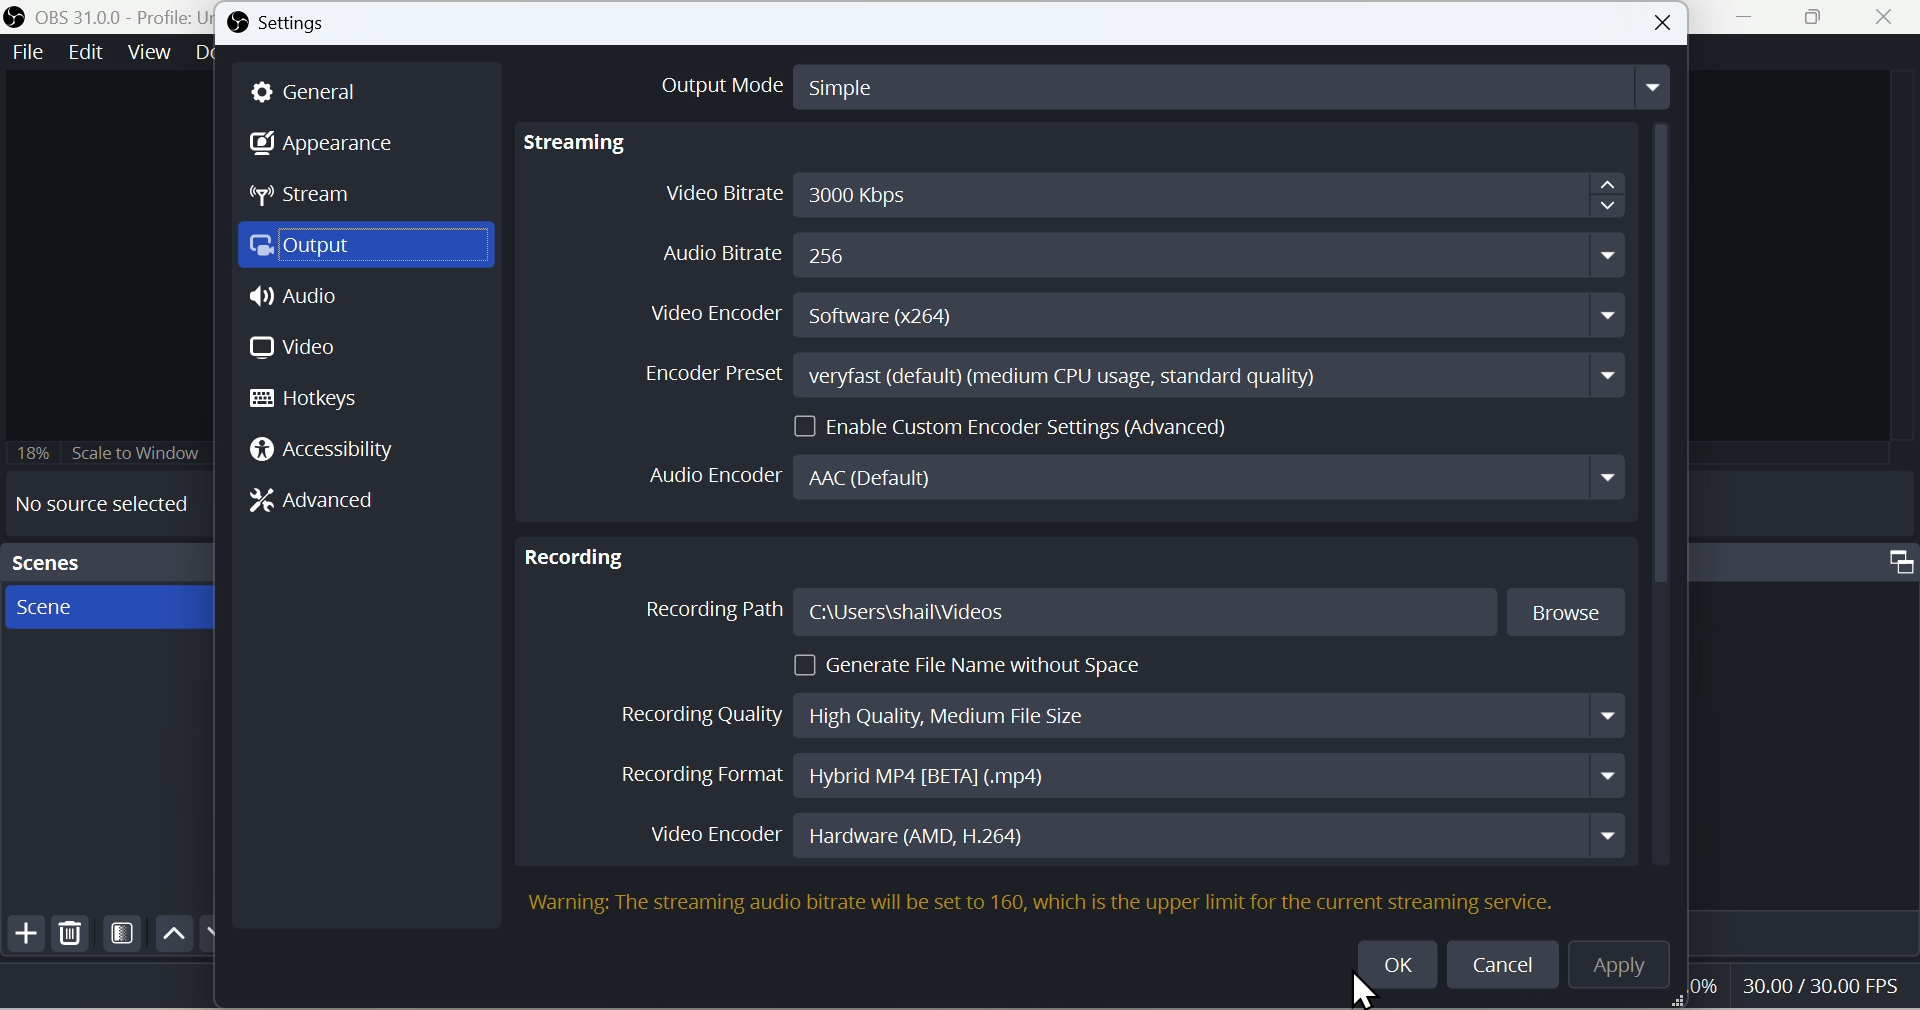 The image size is (1920, 1010). Describe the element at coordinates (291, 25) in the screenshot. I see `Settings` at that location.